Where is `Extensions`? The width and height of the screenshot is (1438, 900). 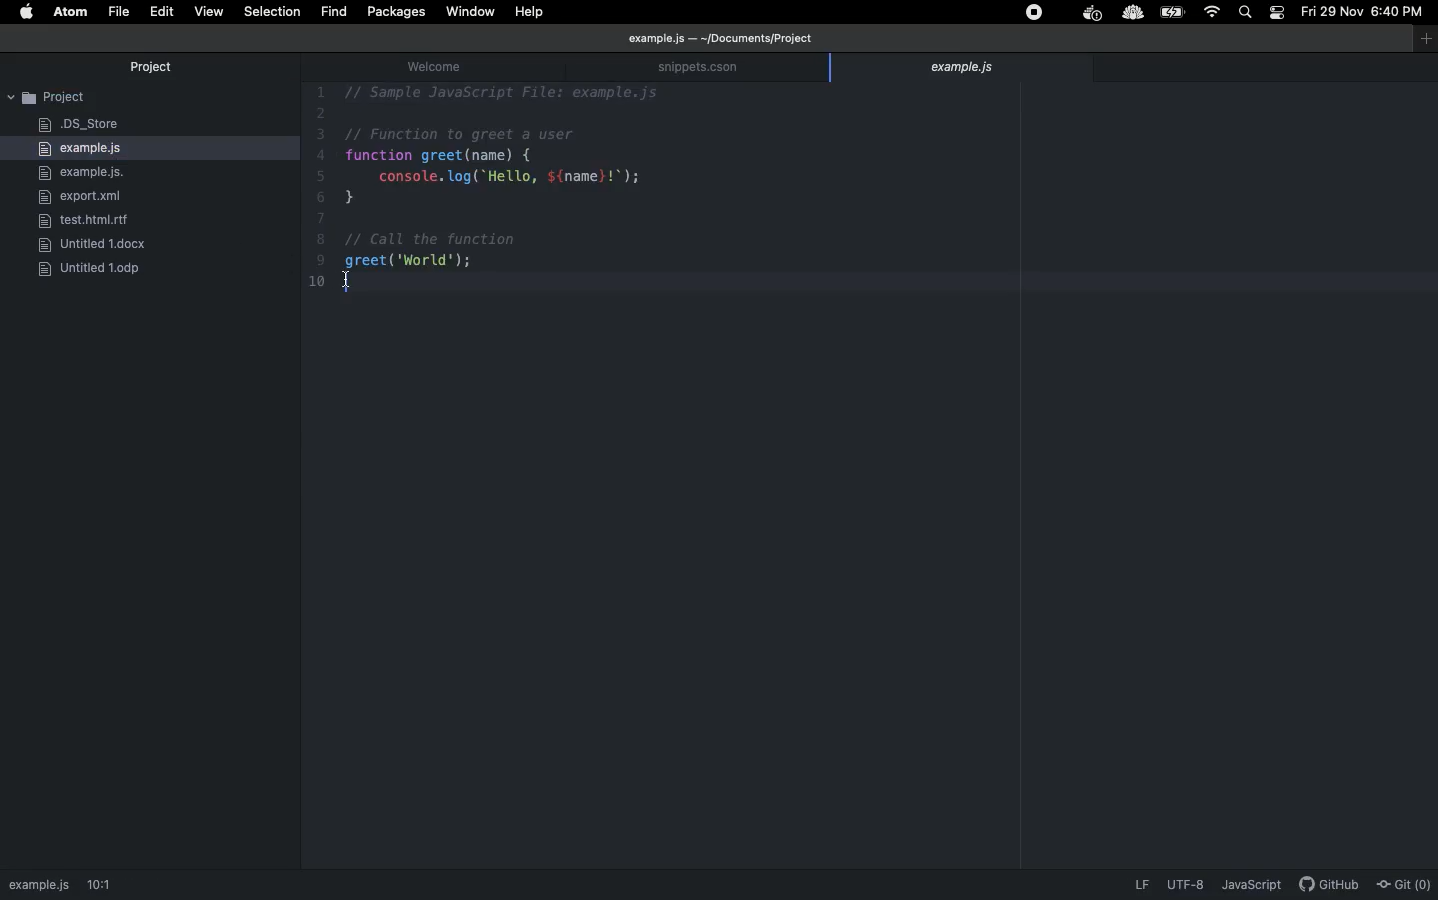
Extensions is located at coordinates (1041, 12).